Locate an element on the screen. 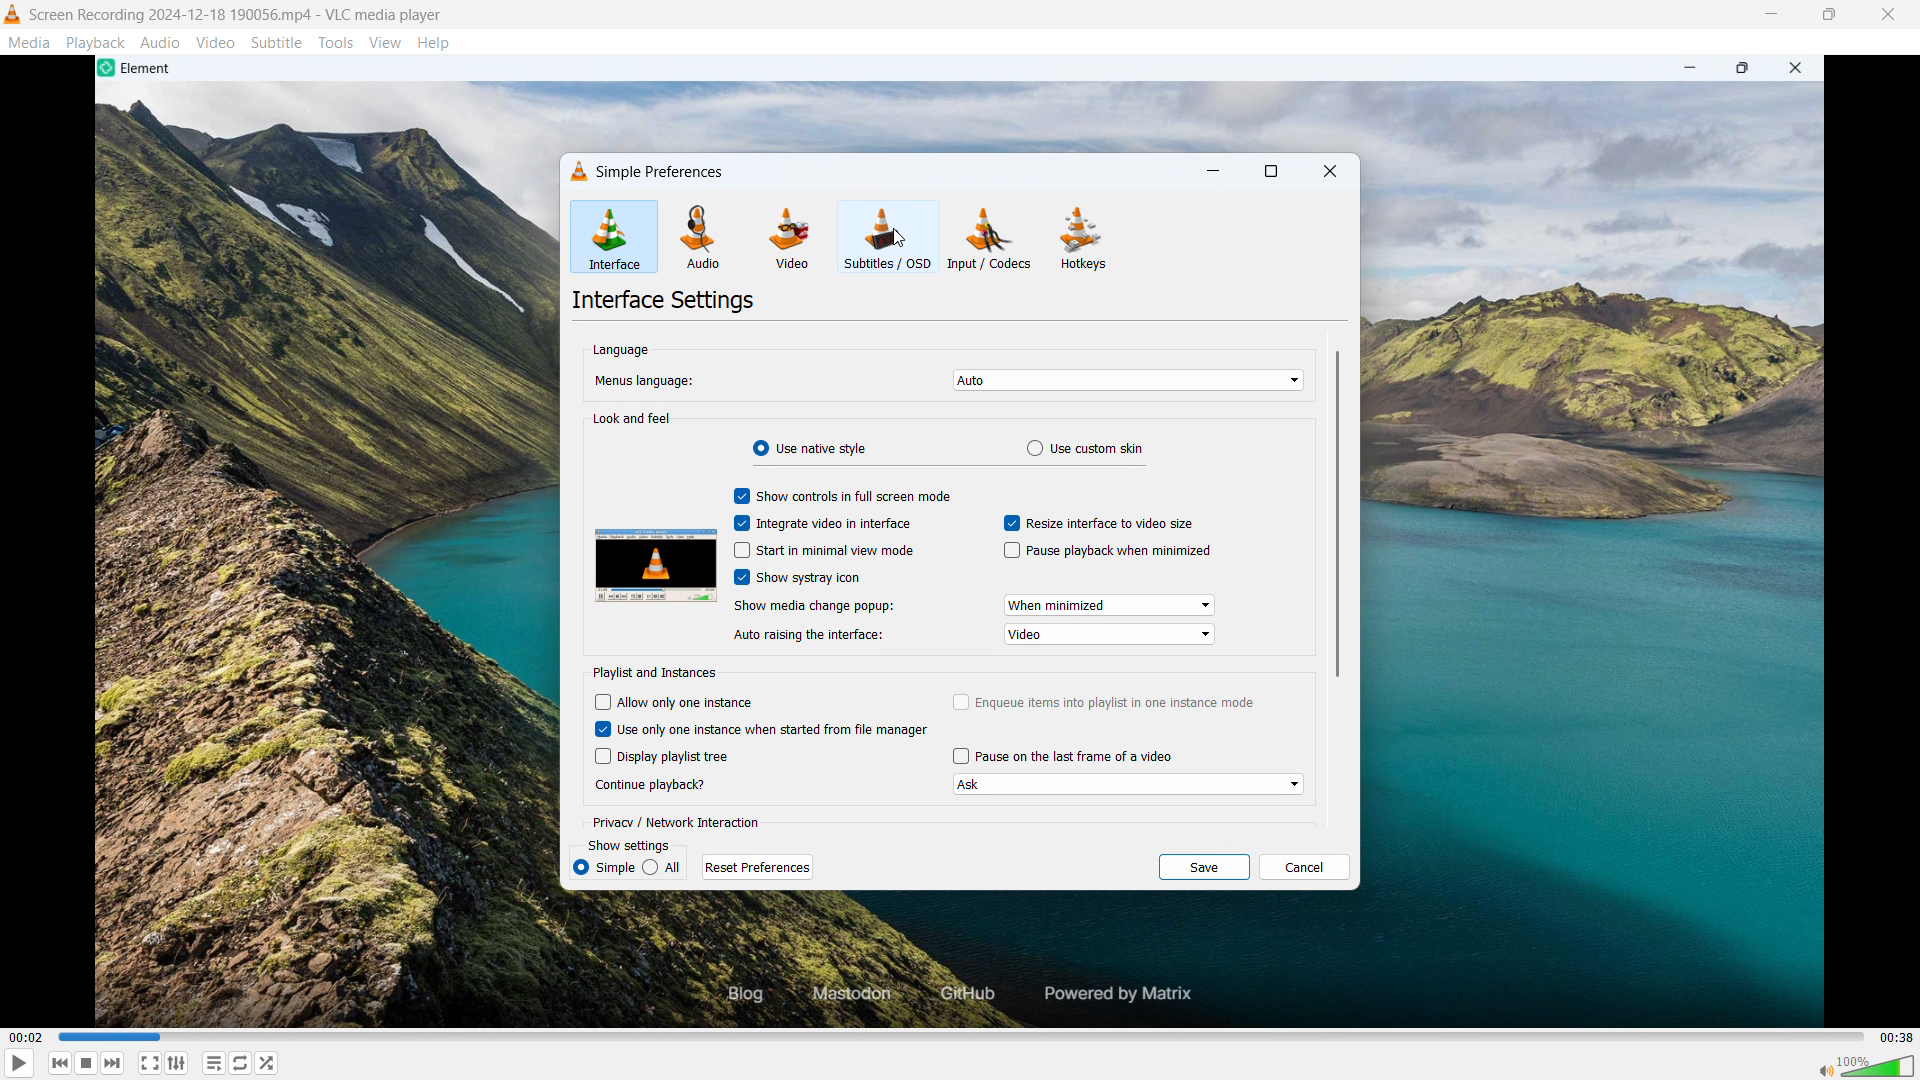  use native style is located at coordinates (810, 448).